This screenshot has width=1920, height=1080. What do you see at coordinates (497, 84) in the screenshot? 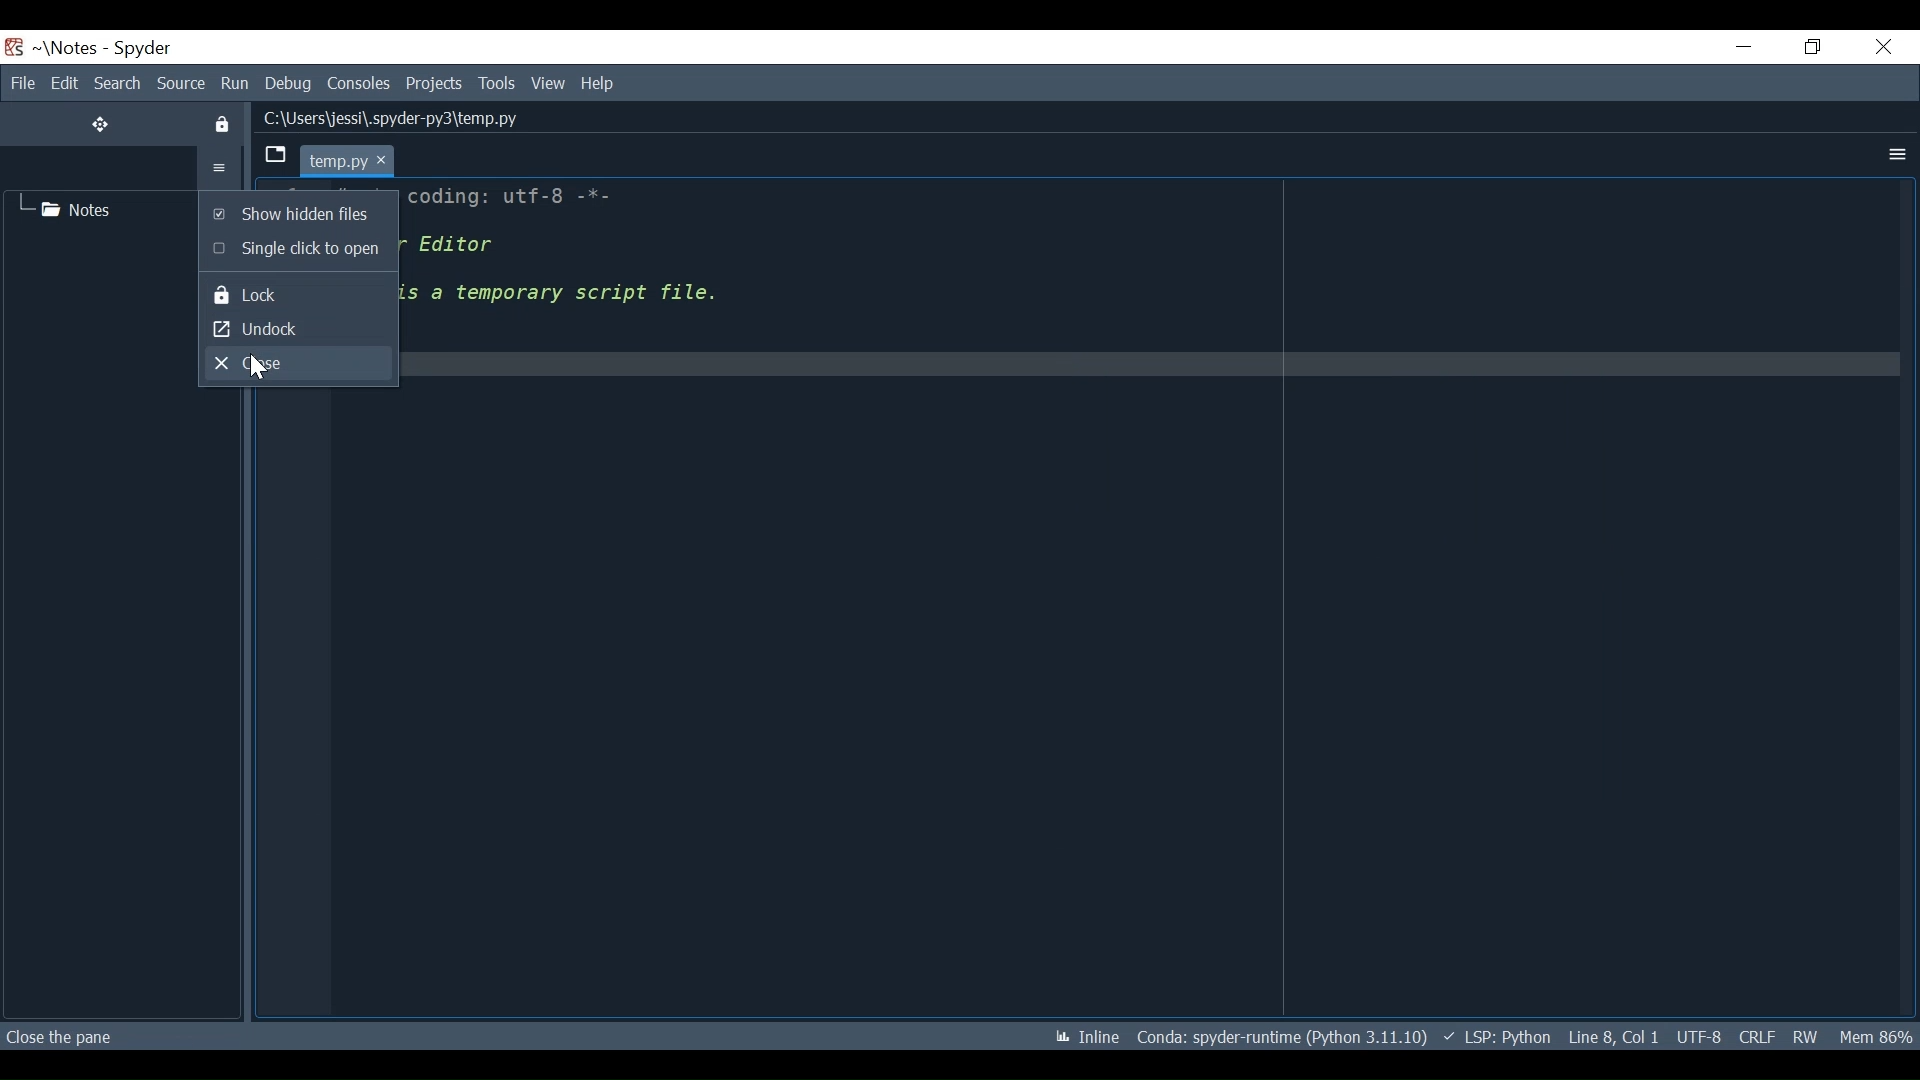
I see `Tools` at bounding box center [497, 84].